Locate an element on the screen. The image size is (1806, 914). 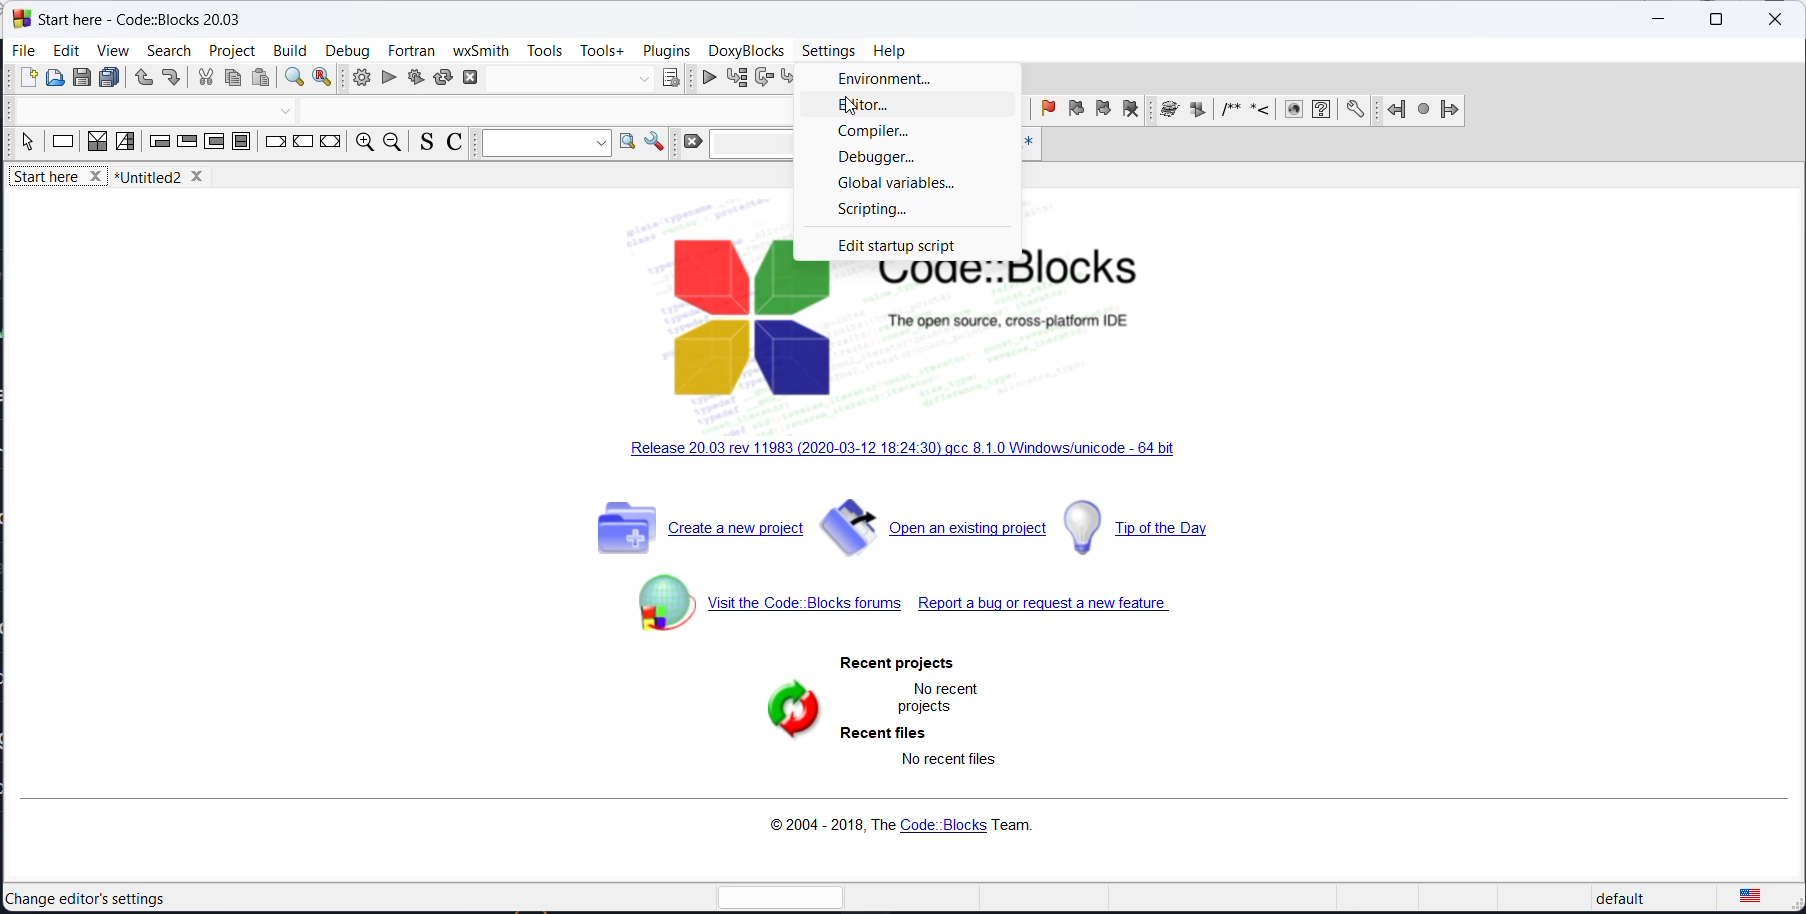
Debug is located at coordinates (347, 48).